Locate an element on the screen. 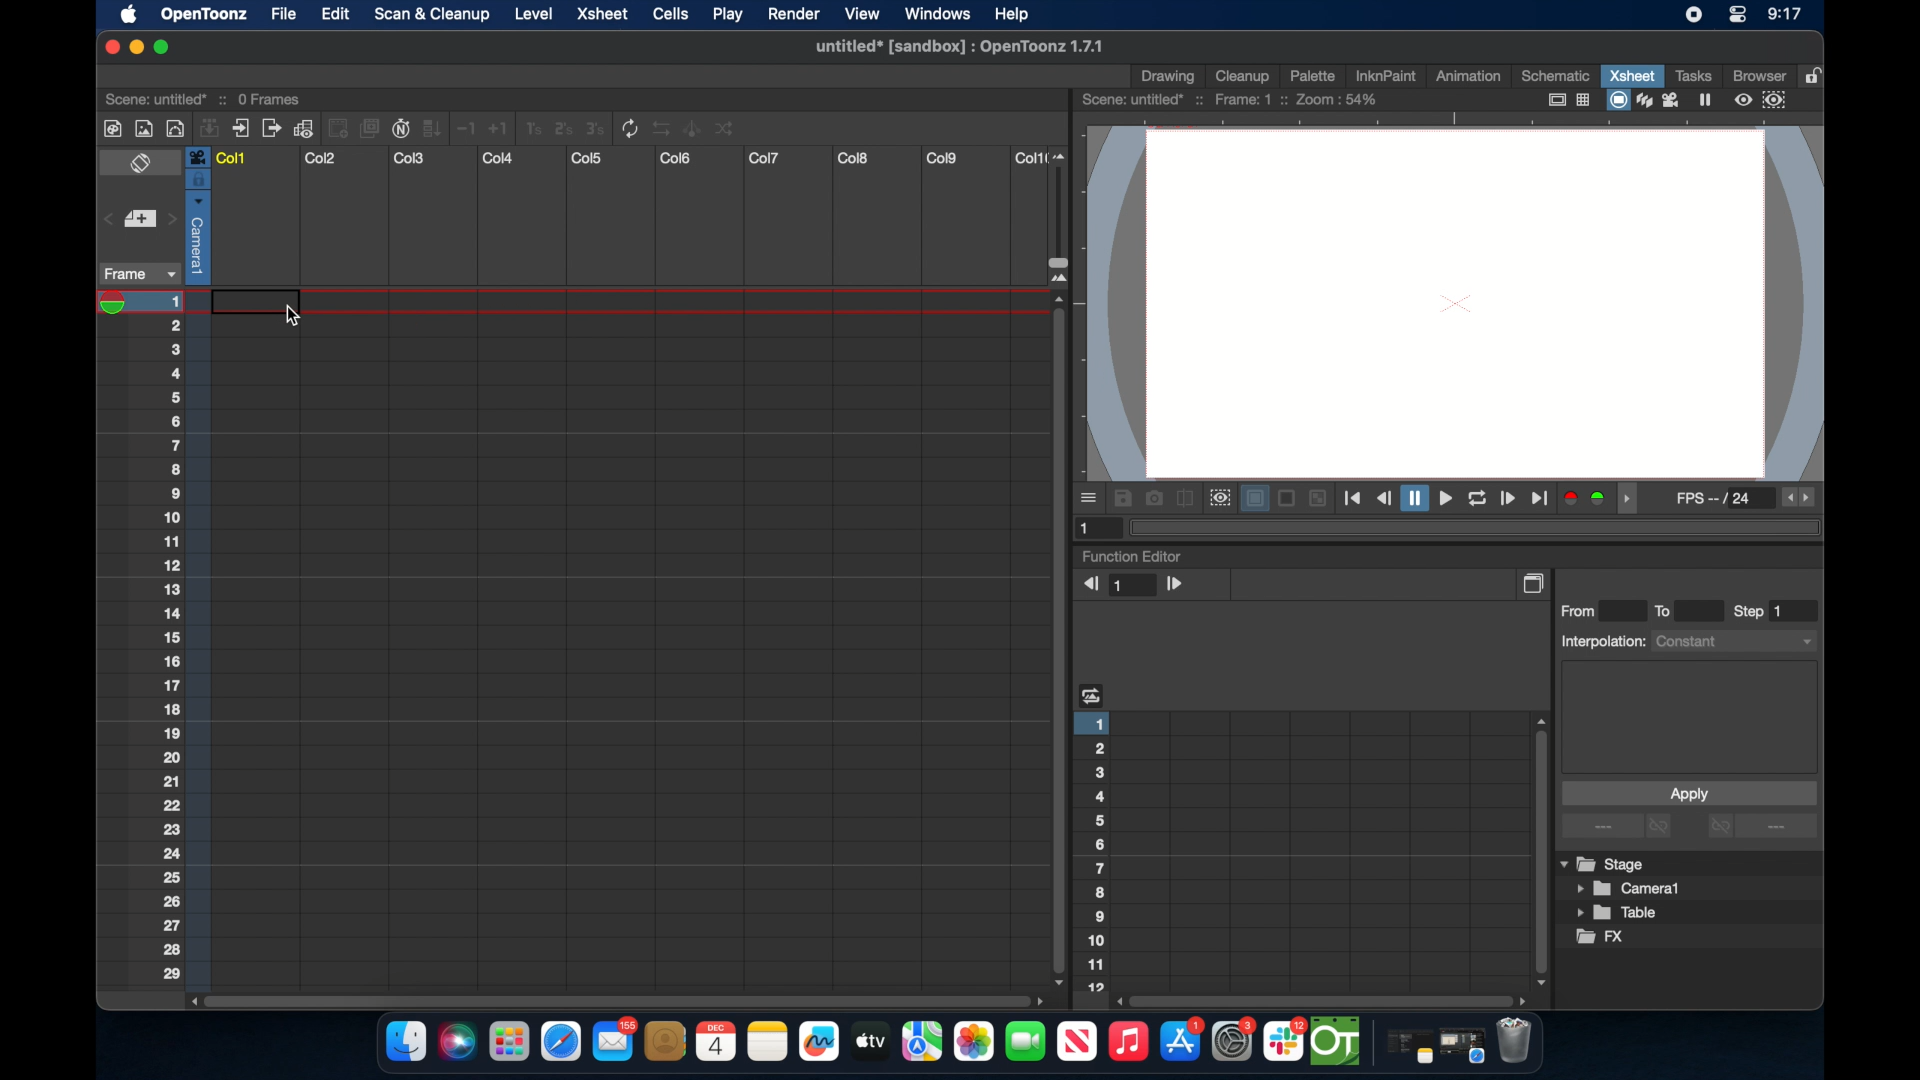  step is located at coordinates (1760, 611).